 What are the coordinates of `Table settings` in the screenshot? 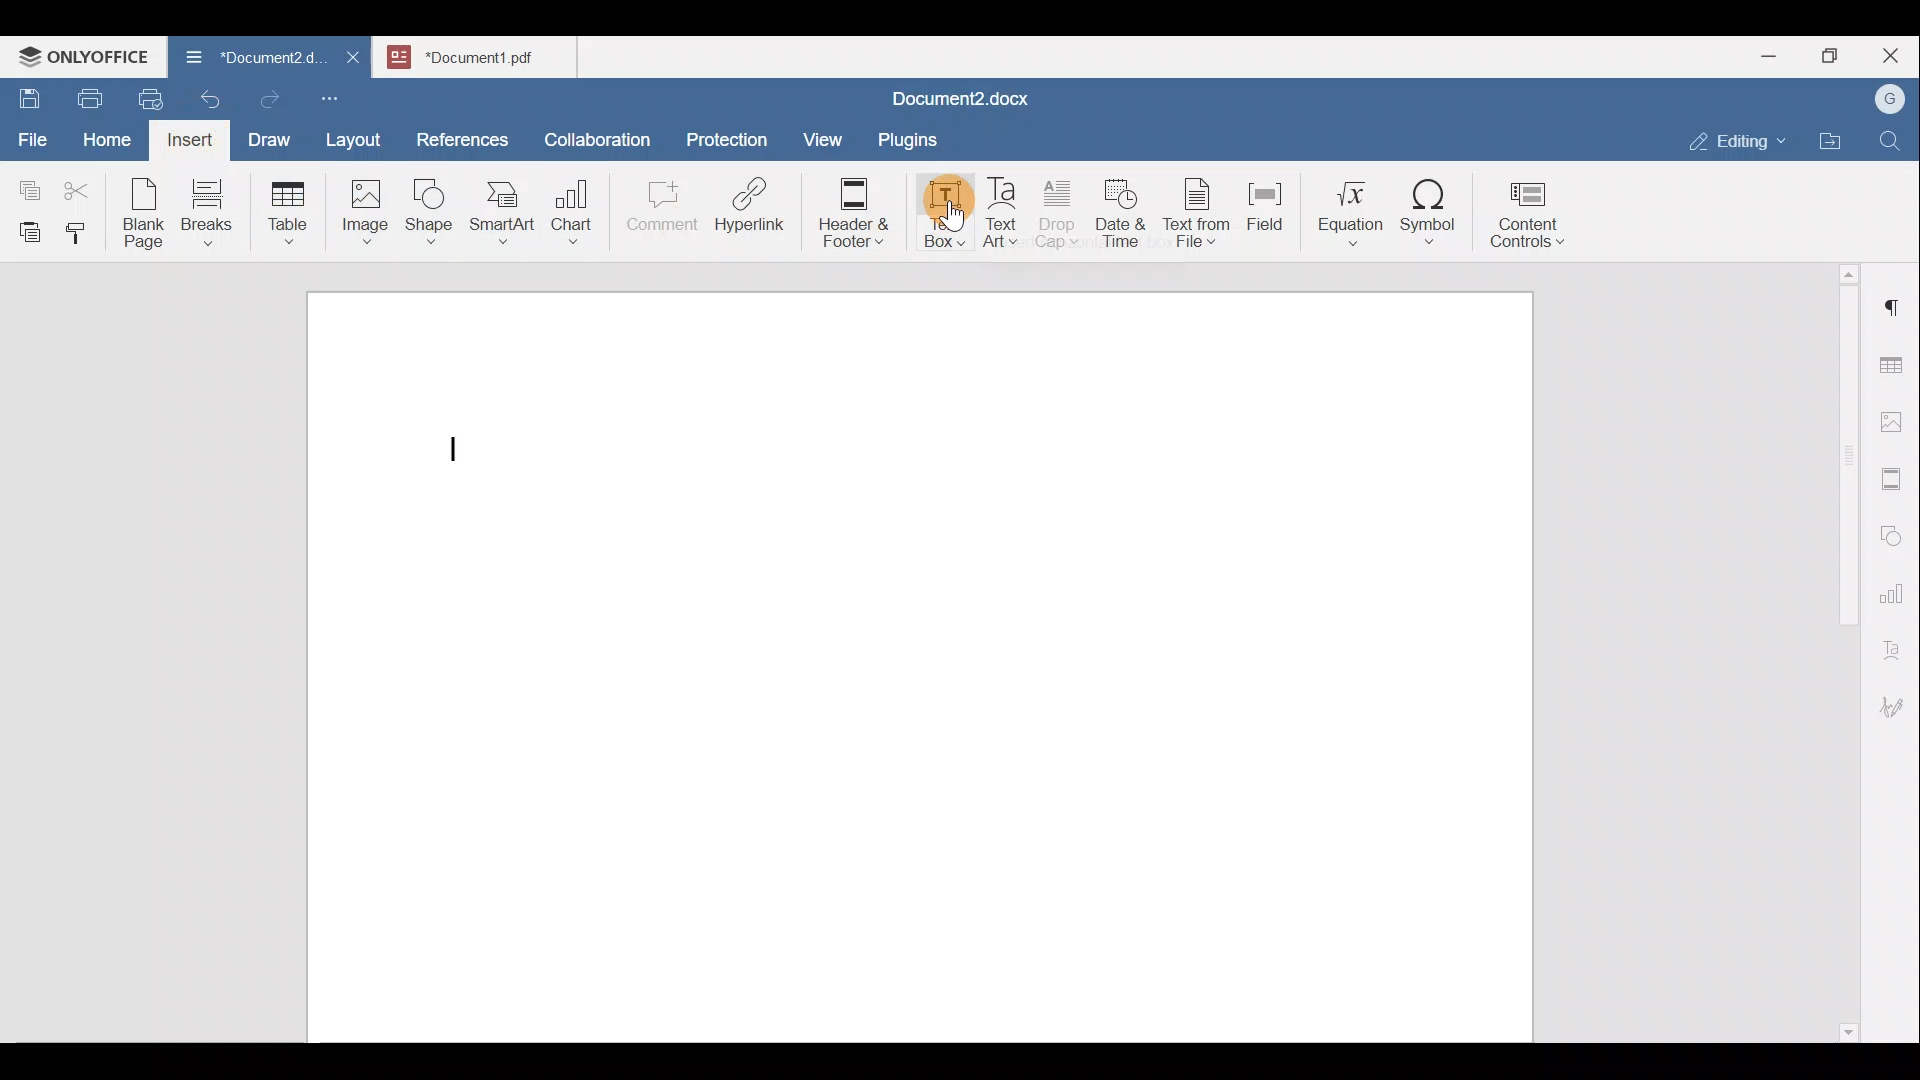 It's located at (1895, 363).